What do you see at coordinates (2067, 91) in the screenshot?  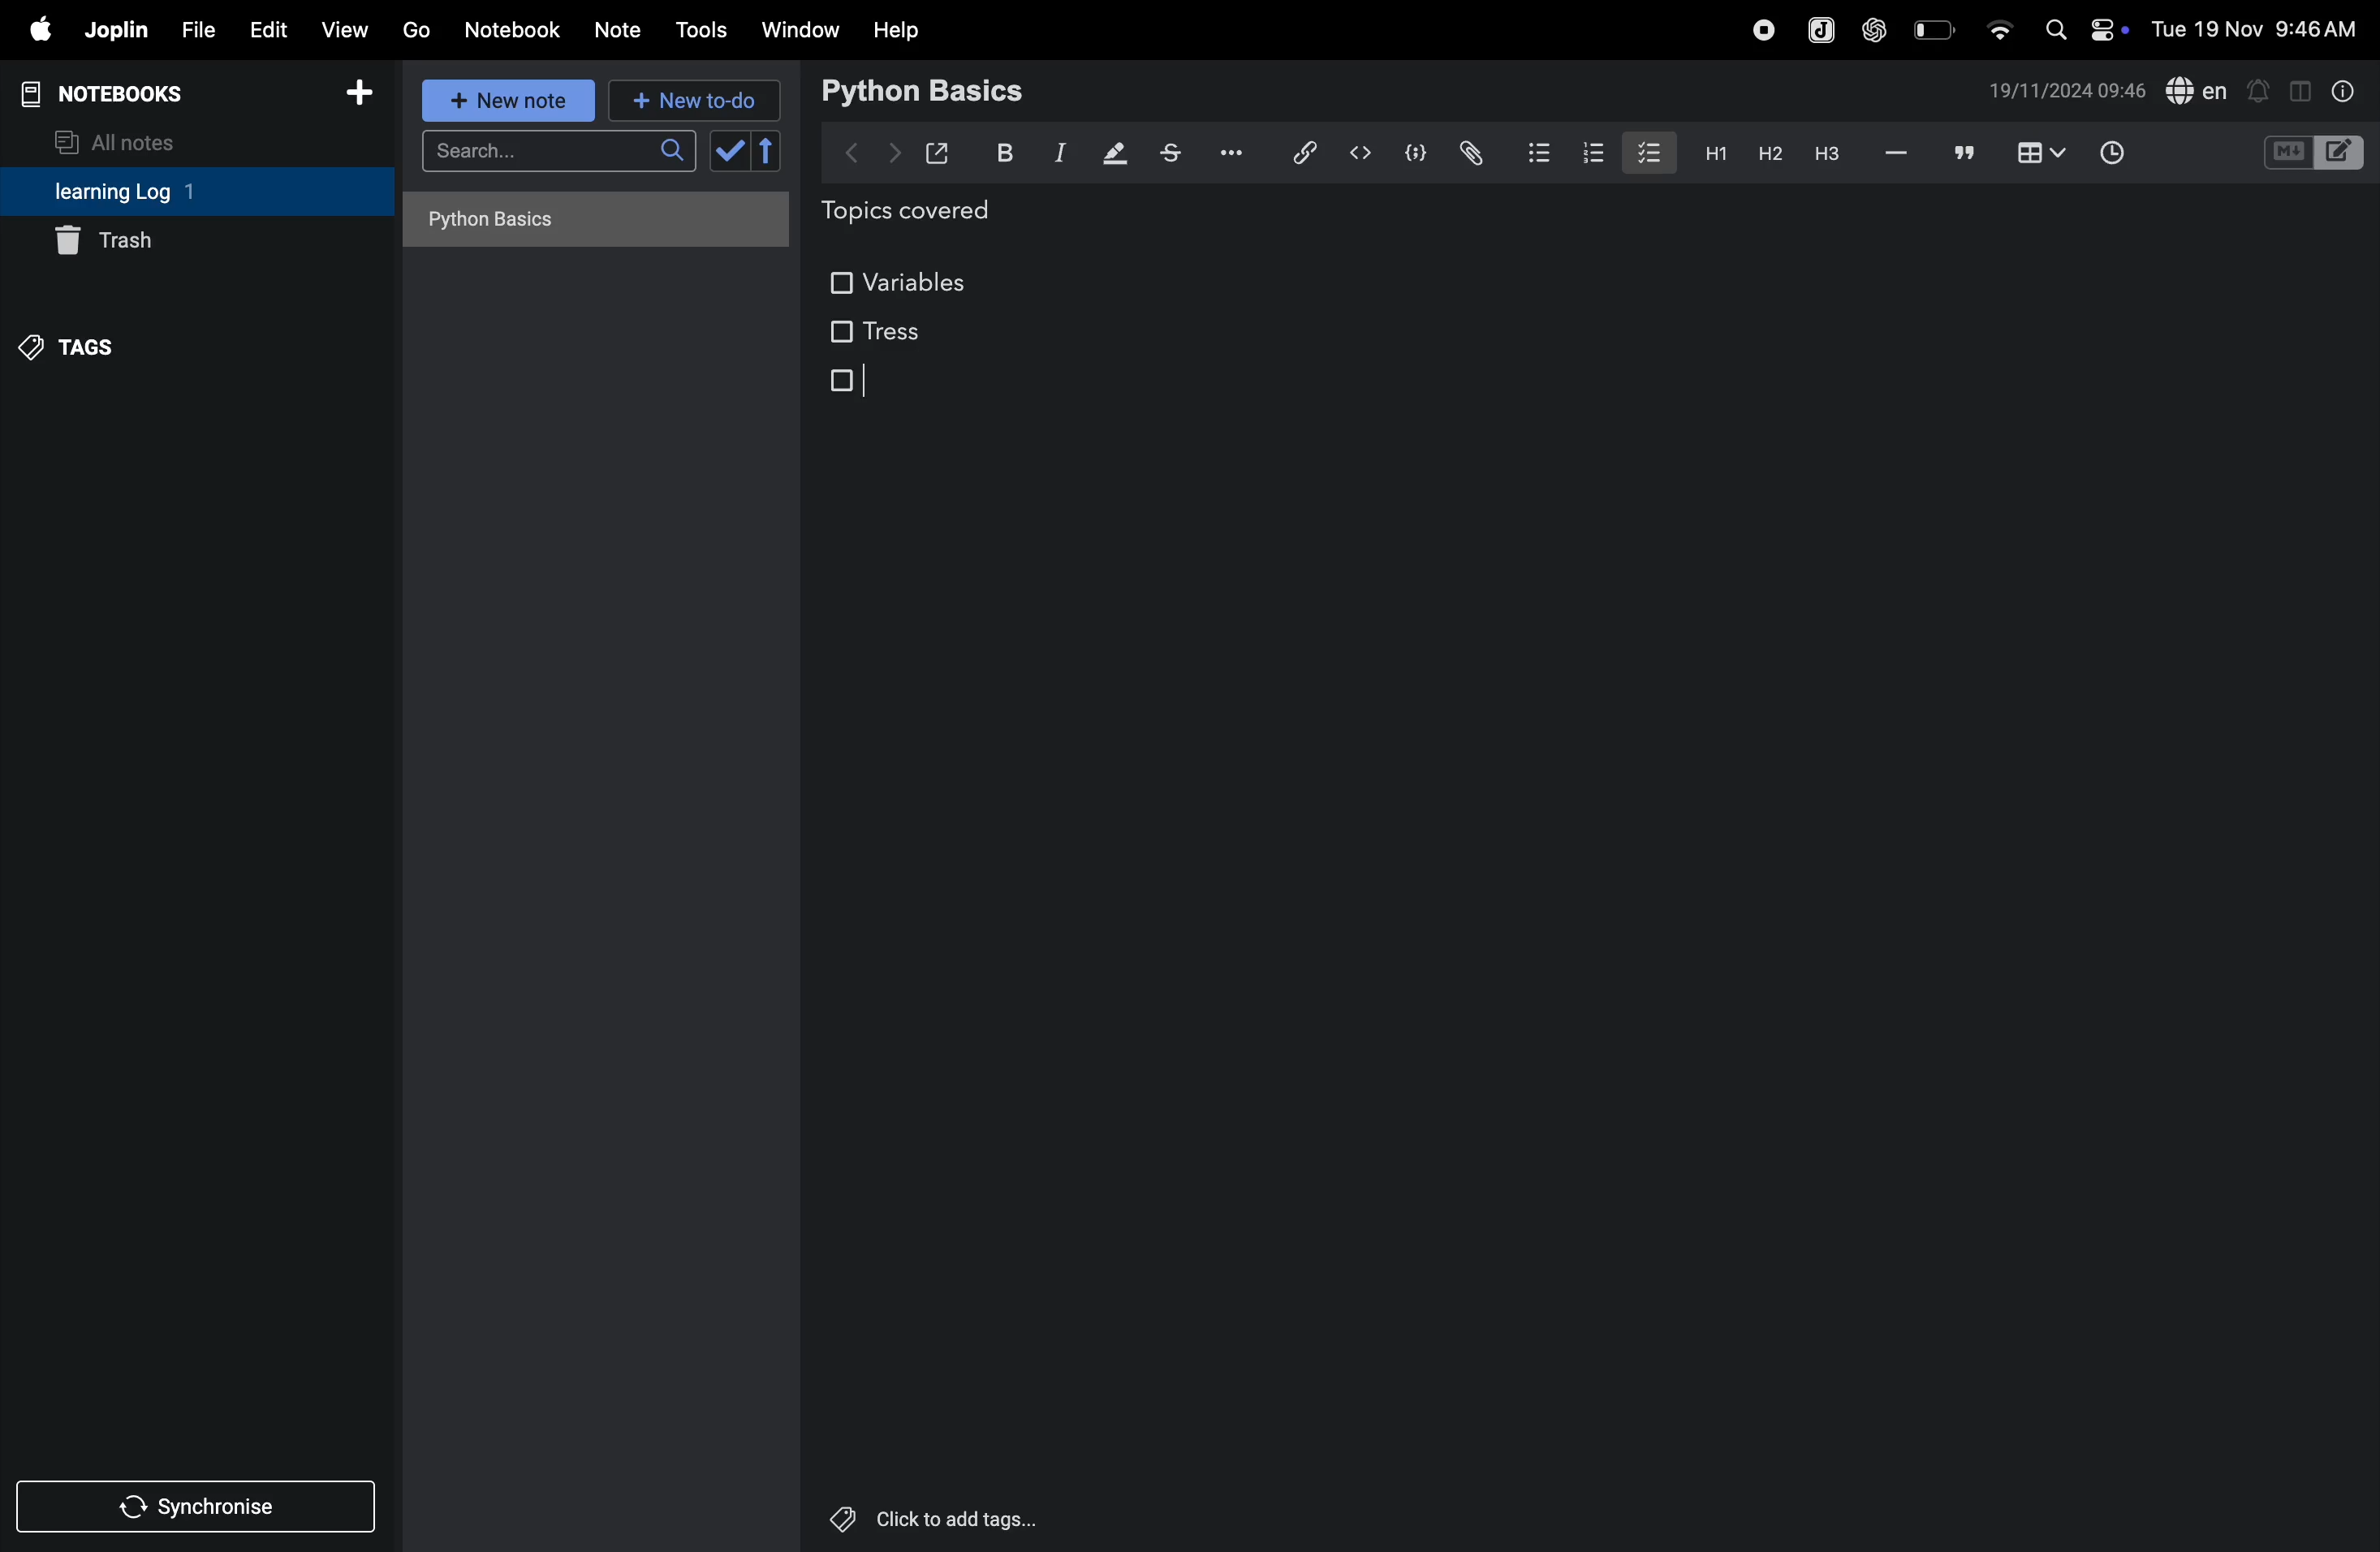 I see `date and time` at bounding box center [2067, 91].